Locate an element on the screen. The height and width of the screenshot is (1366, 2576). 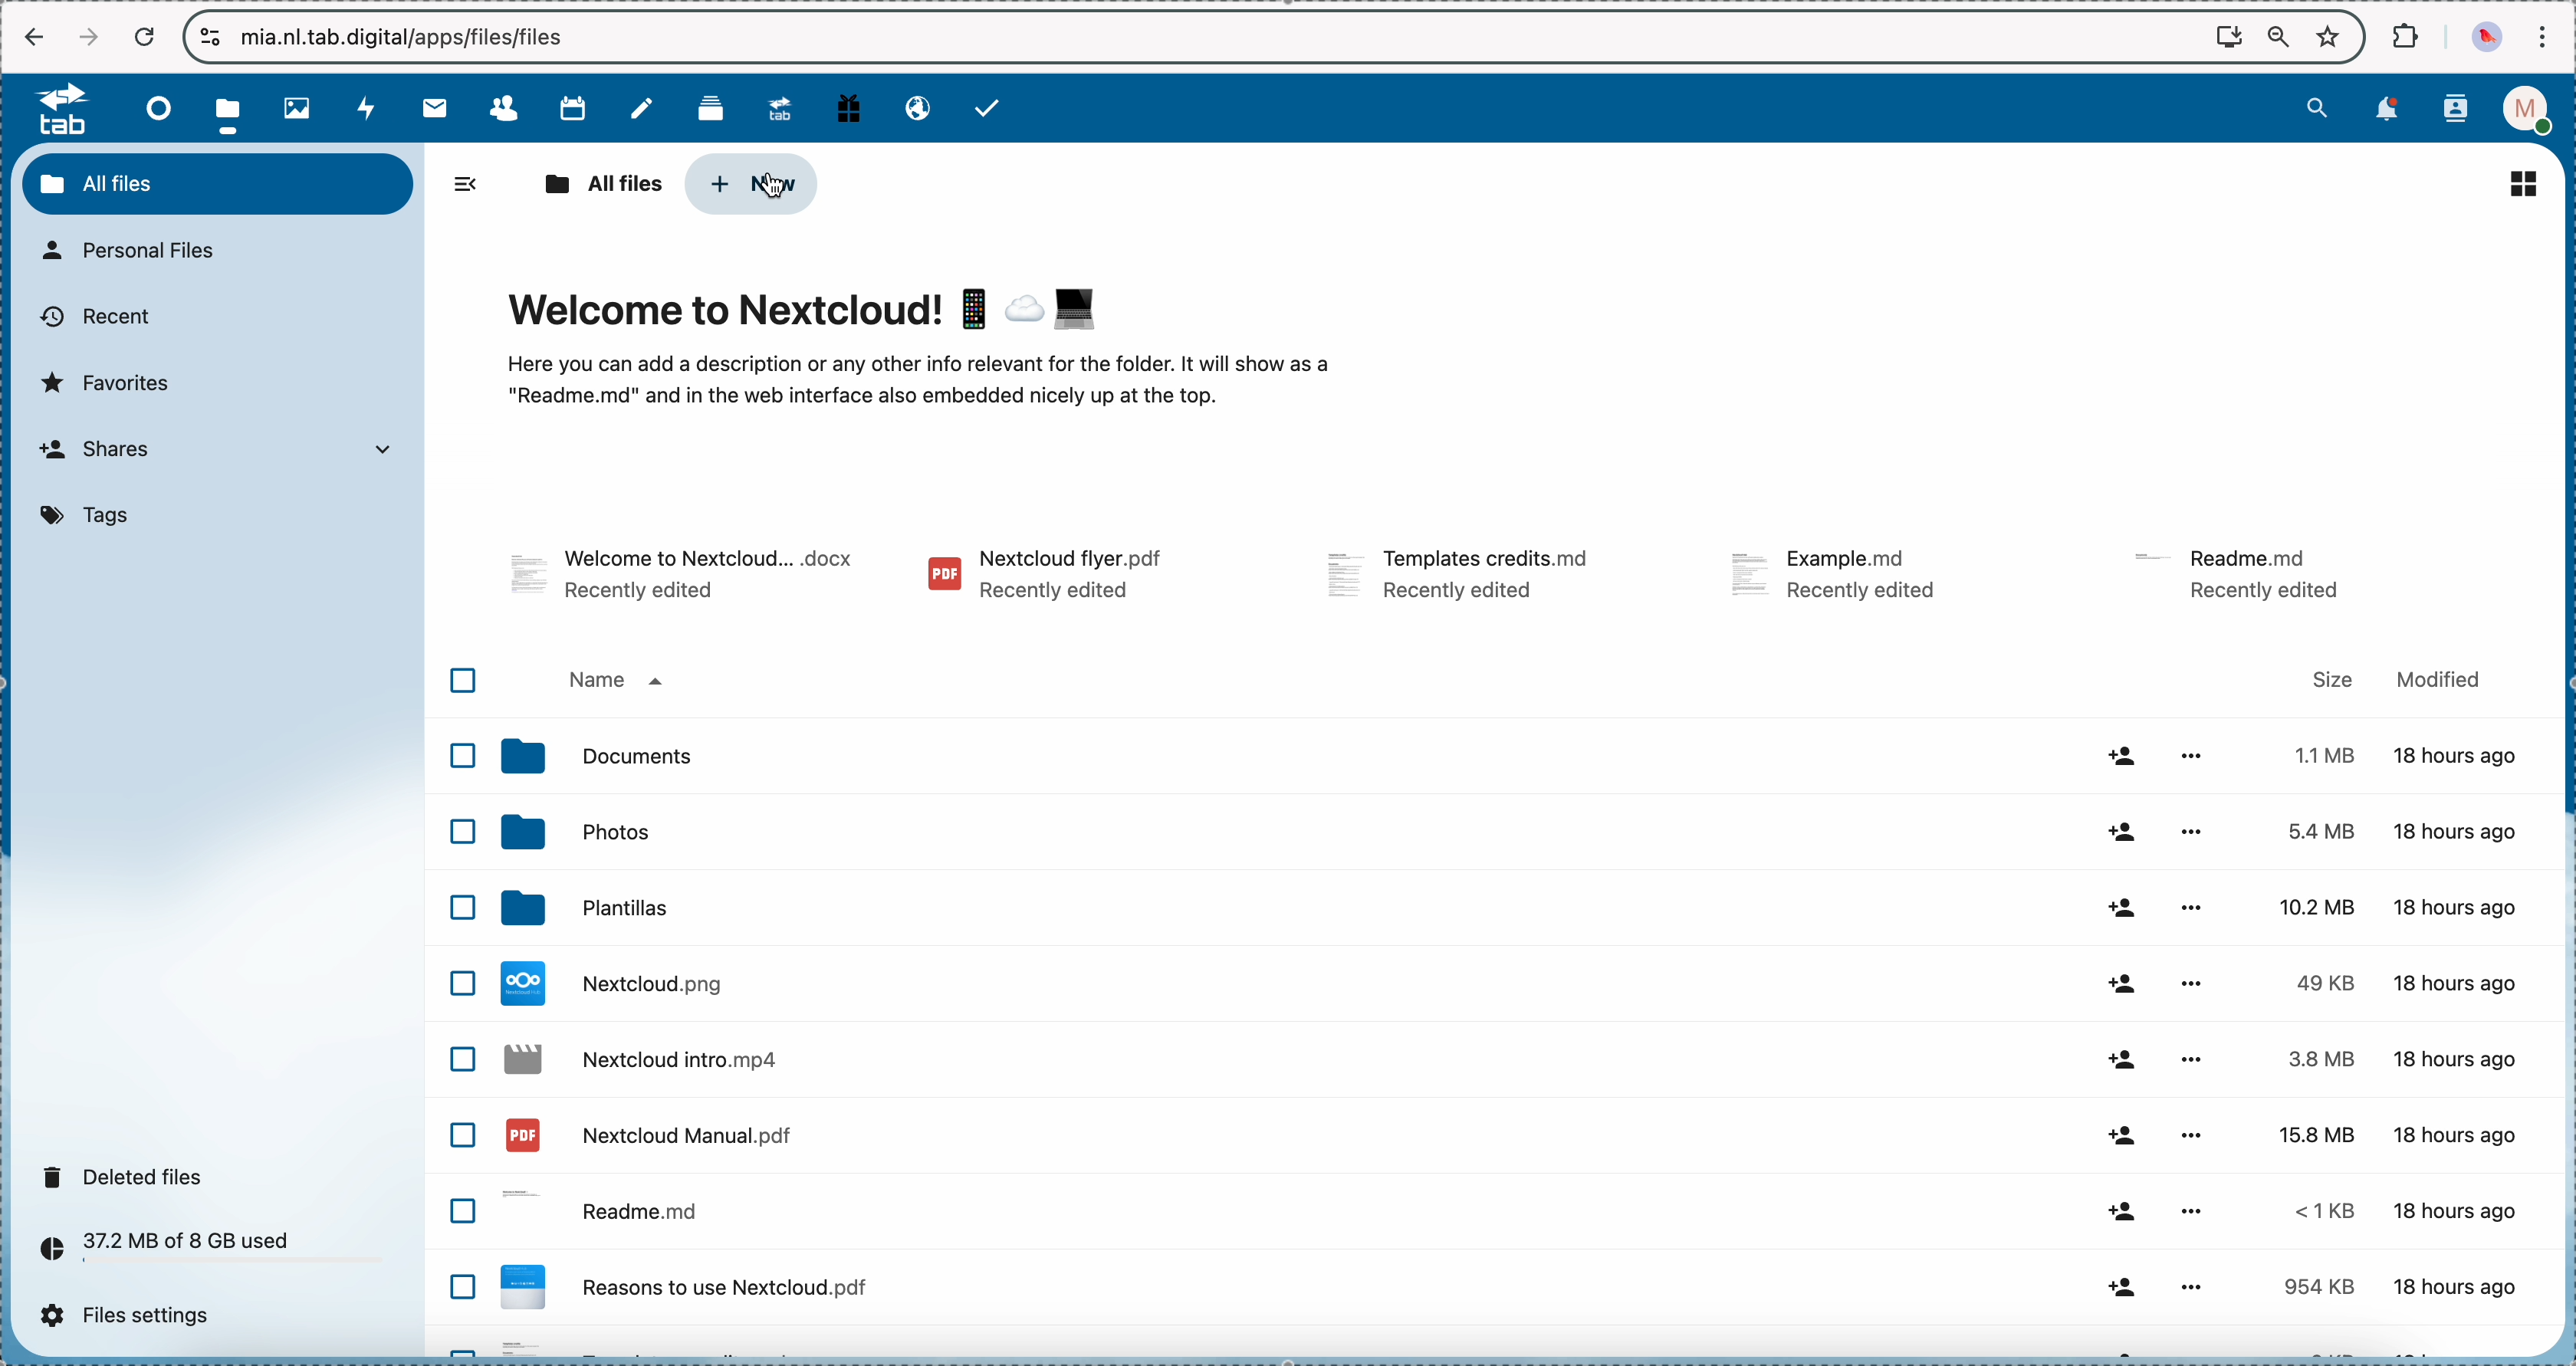
readme file is located at coordinates (1282, 1215).